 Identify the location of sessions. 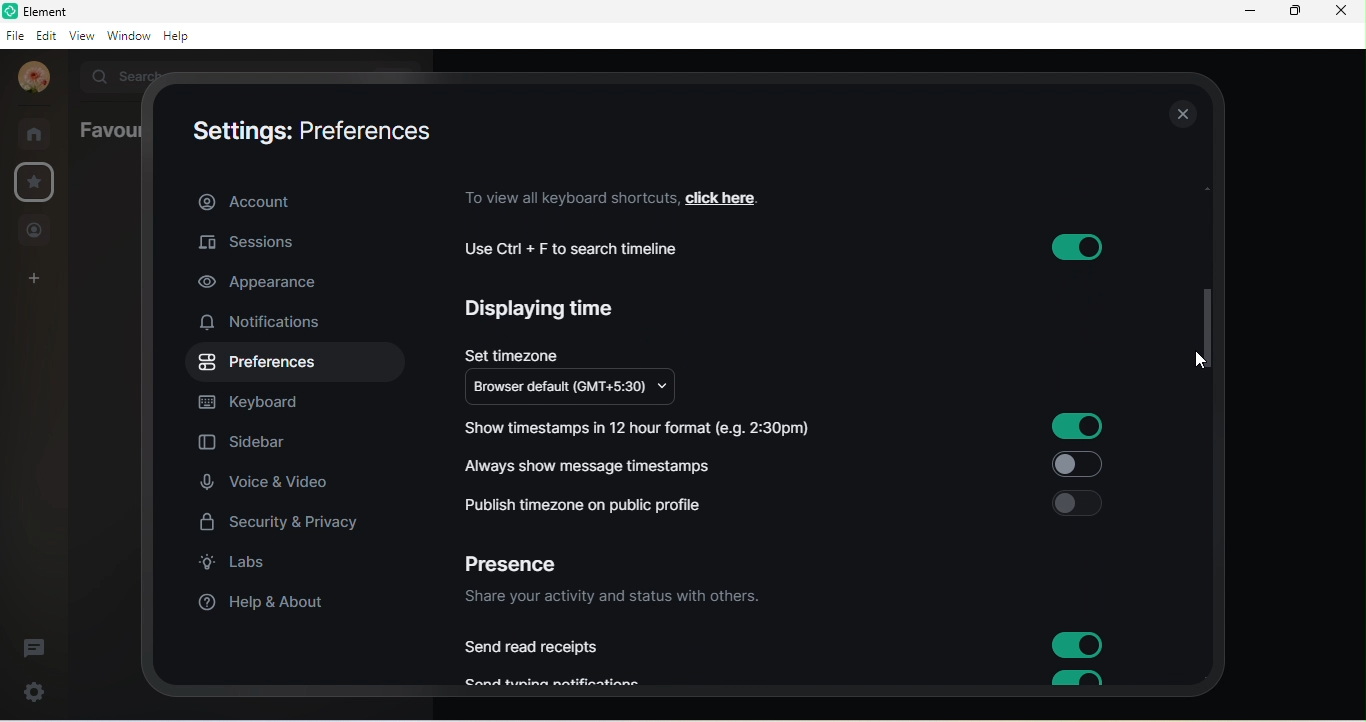
(271, 241).